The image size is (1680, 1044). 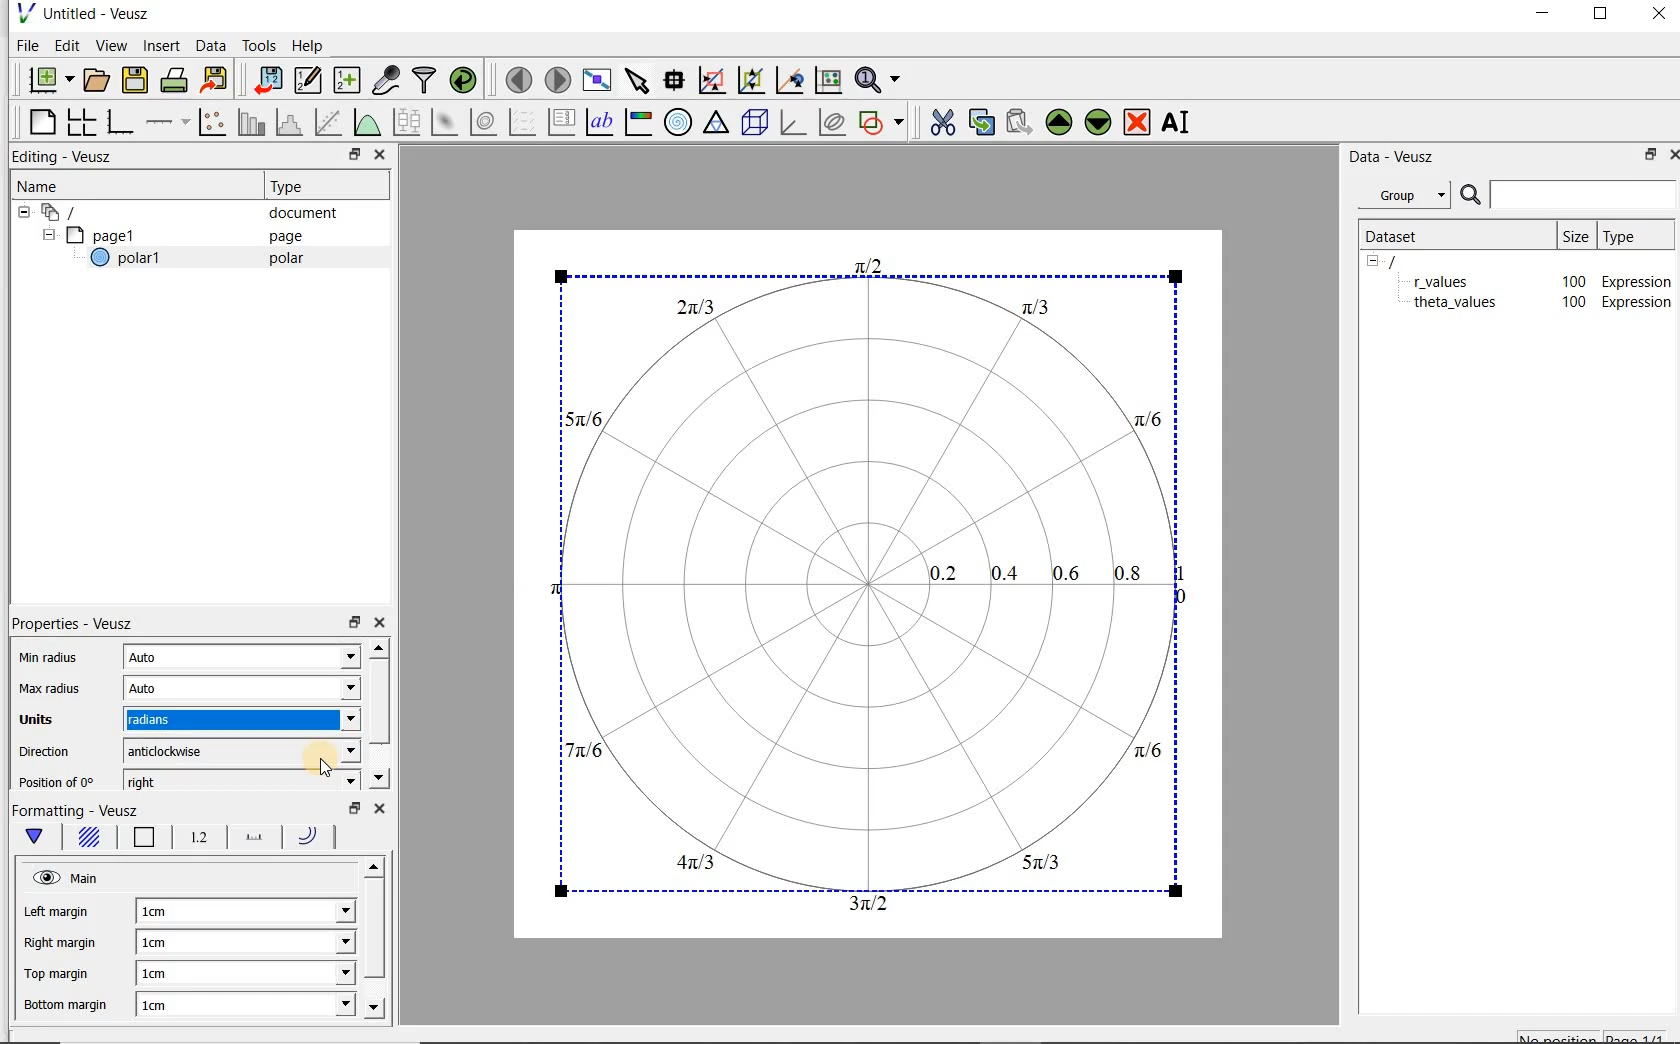 I want to click on Bottom margin dropdown, so click(x=302, y=1004).